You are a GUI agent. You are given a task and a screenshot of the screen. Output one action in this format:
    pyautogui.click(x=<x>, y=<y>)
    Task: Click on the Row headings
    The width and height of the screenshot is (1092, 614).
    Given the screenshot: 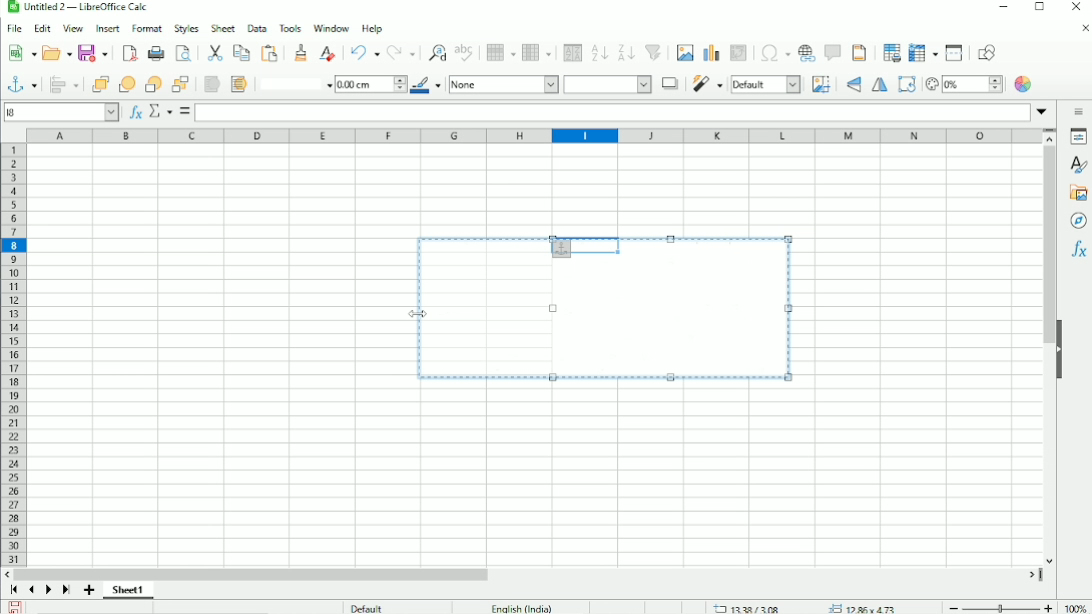 What is the action you would take?
    pyautogui.click(x=12, y=354)
    